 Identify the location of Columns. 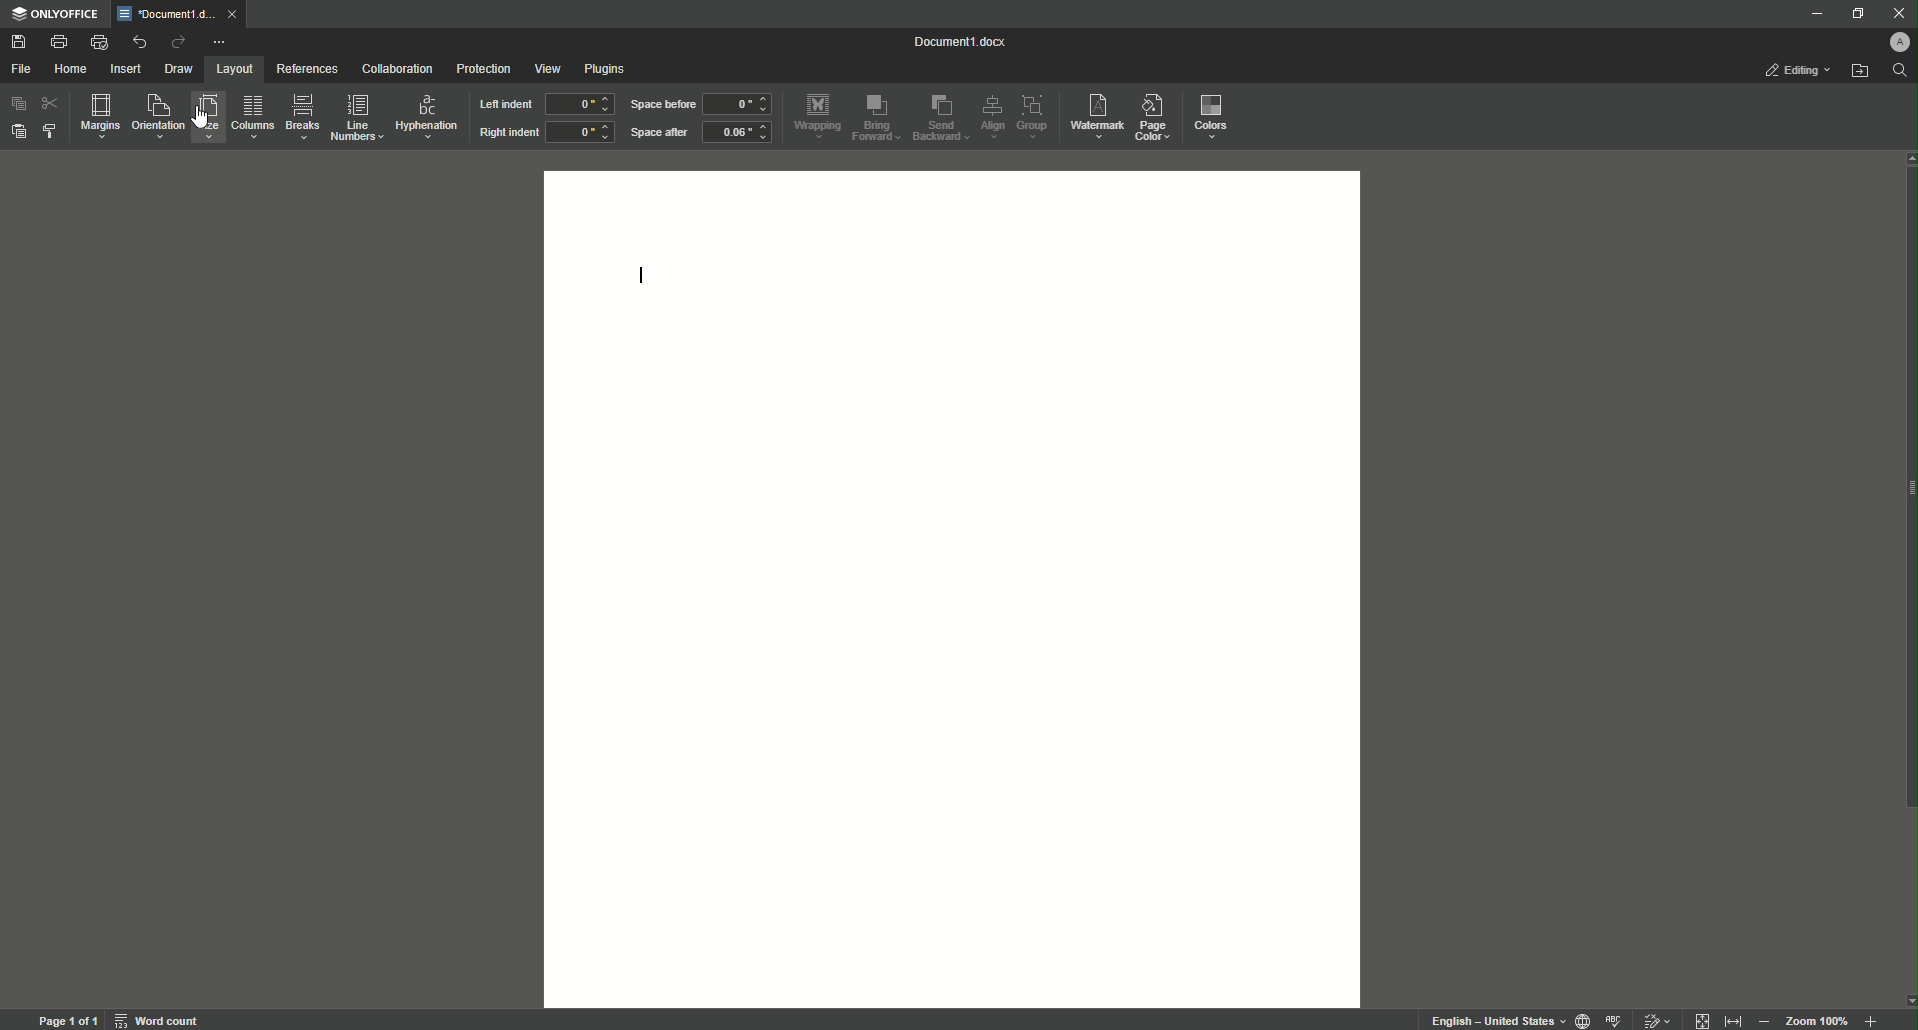
(253, 119).